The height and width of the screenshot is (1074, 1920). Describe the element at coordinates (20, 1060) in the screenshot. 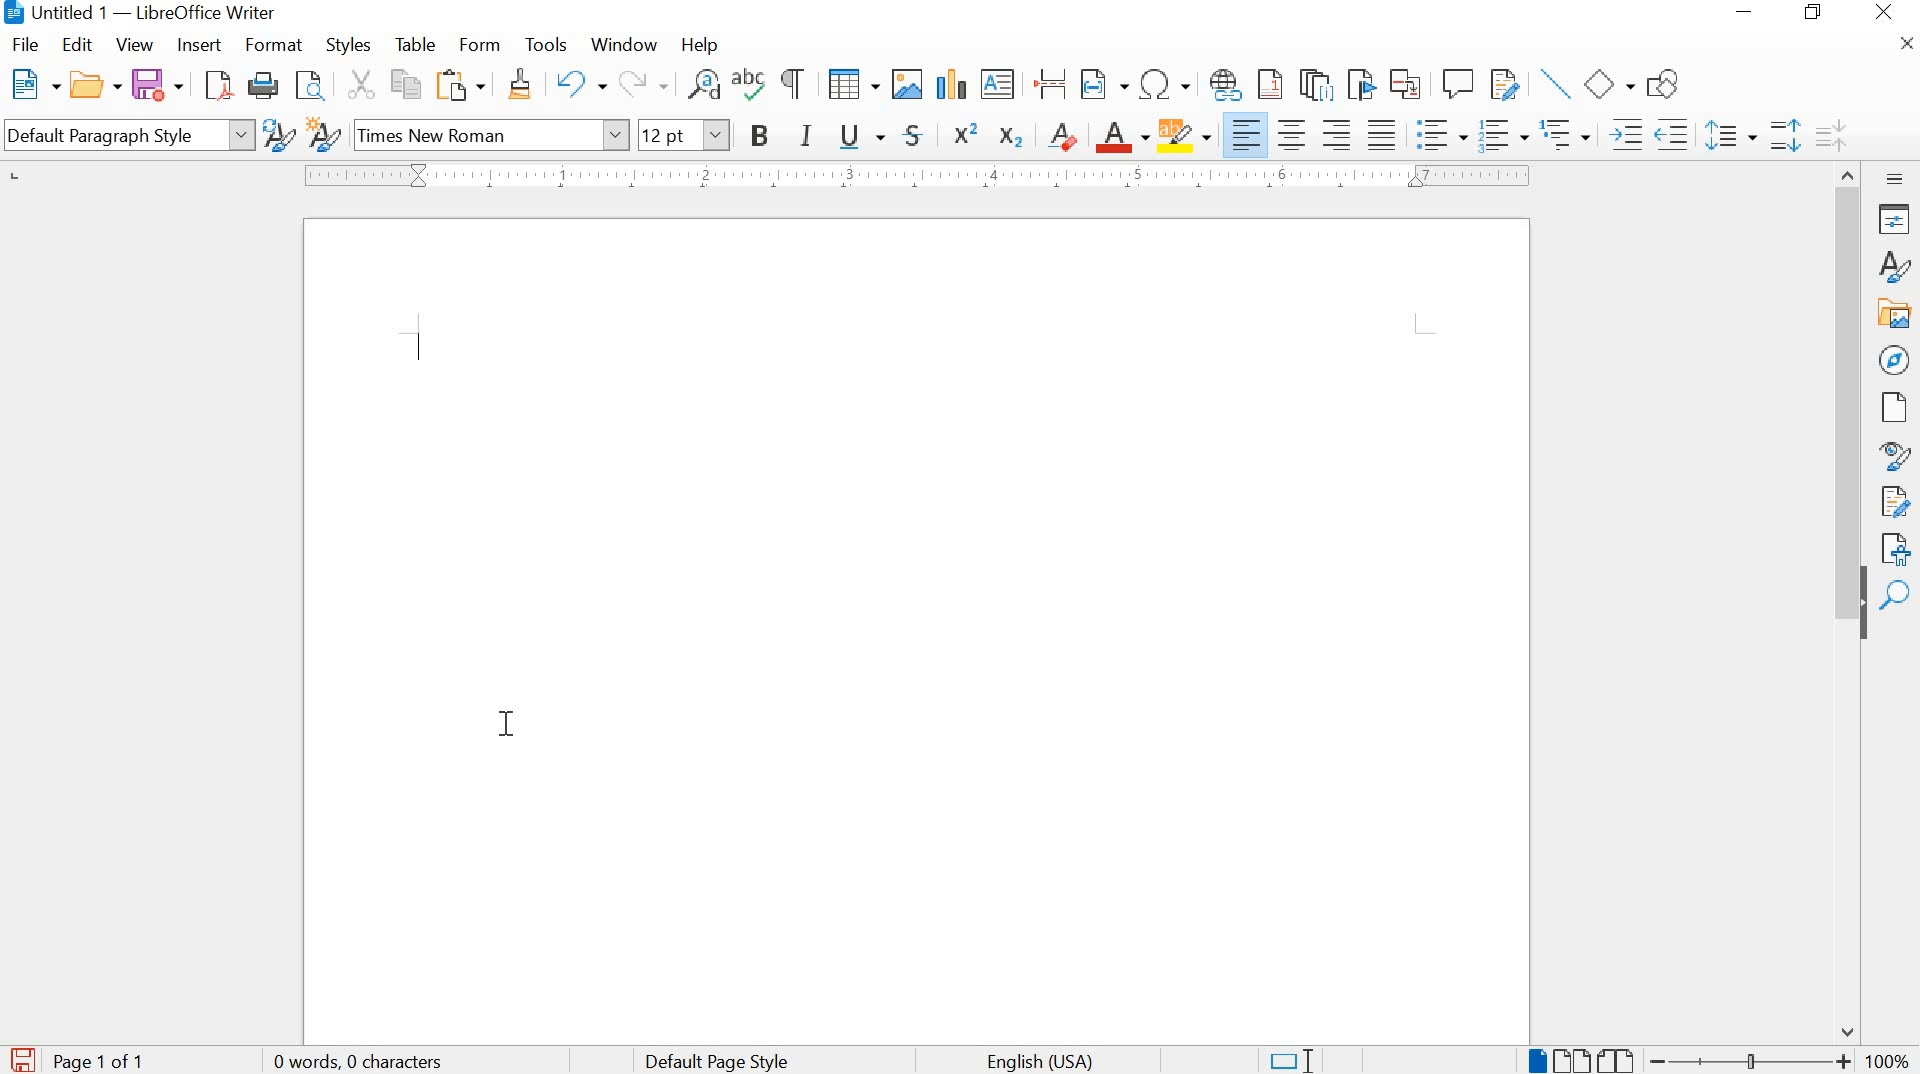

I see `SAVE` at that location.